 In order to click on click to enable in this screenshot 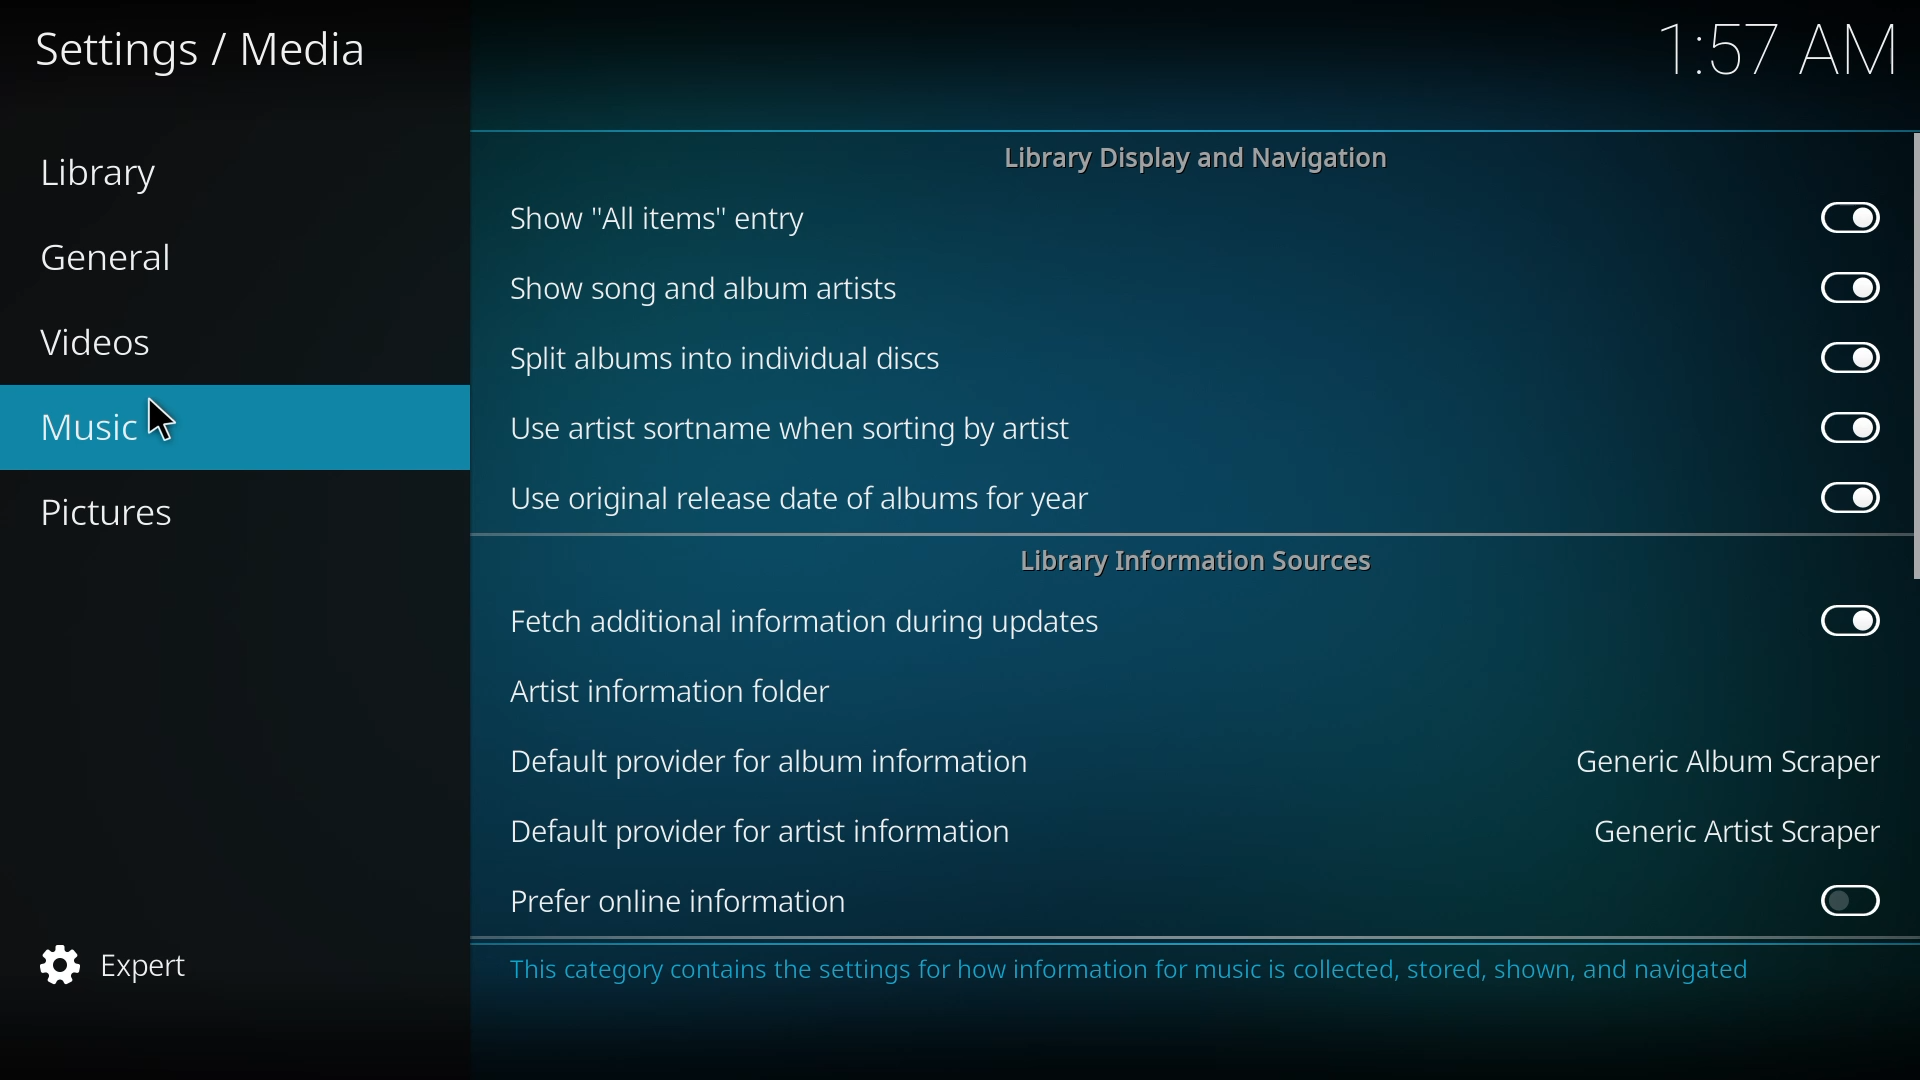, I will do `click(1842, 902)`.